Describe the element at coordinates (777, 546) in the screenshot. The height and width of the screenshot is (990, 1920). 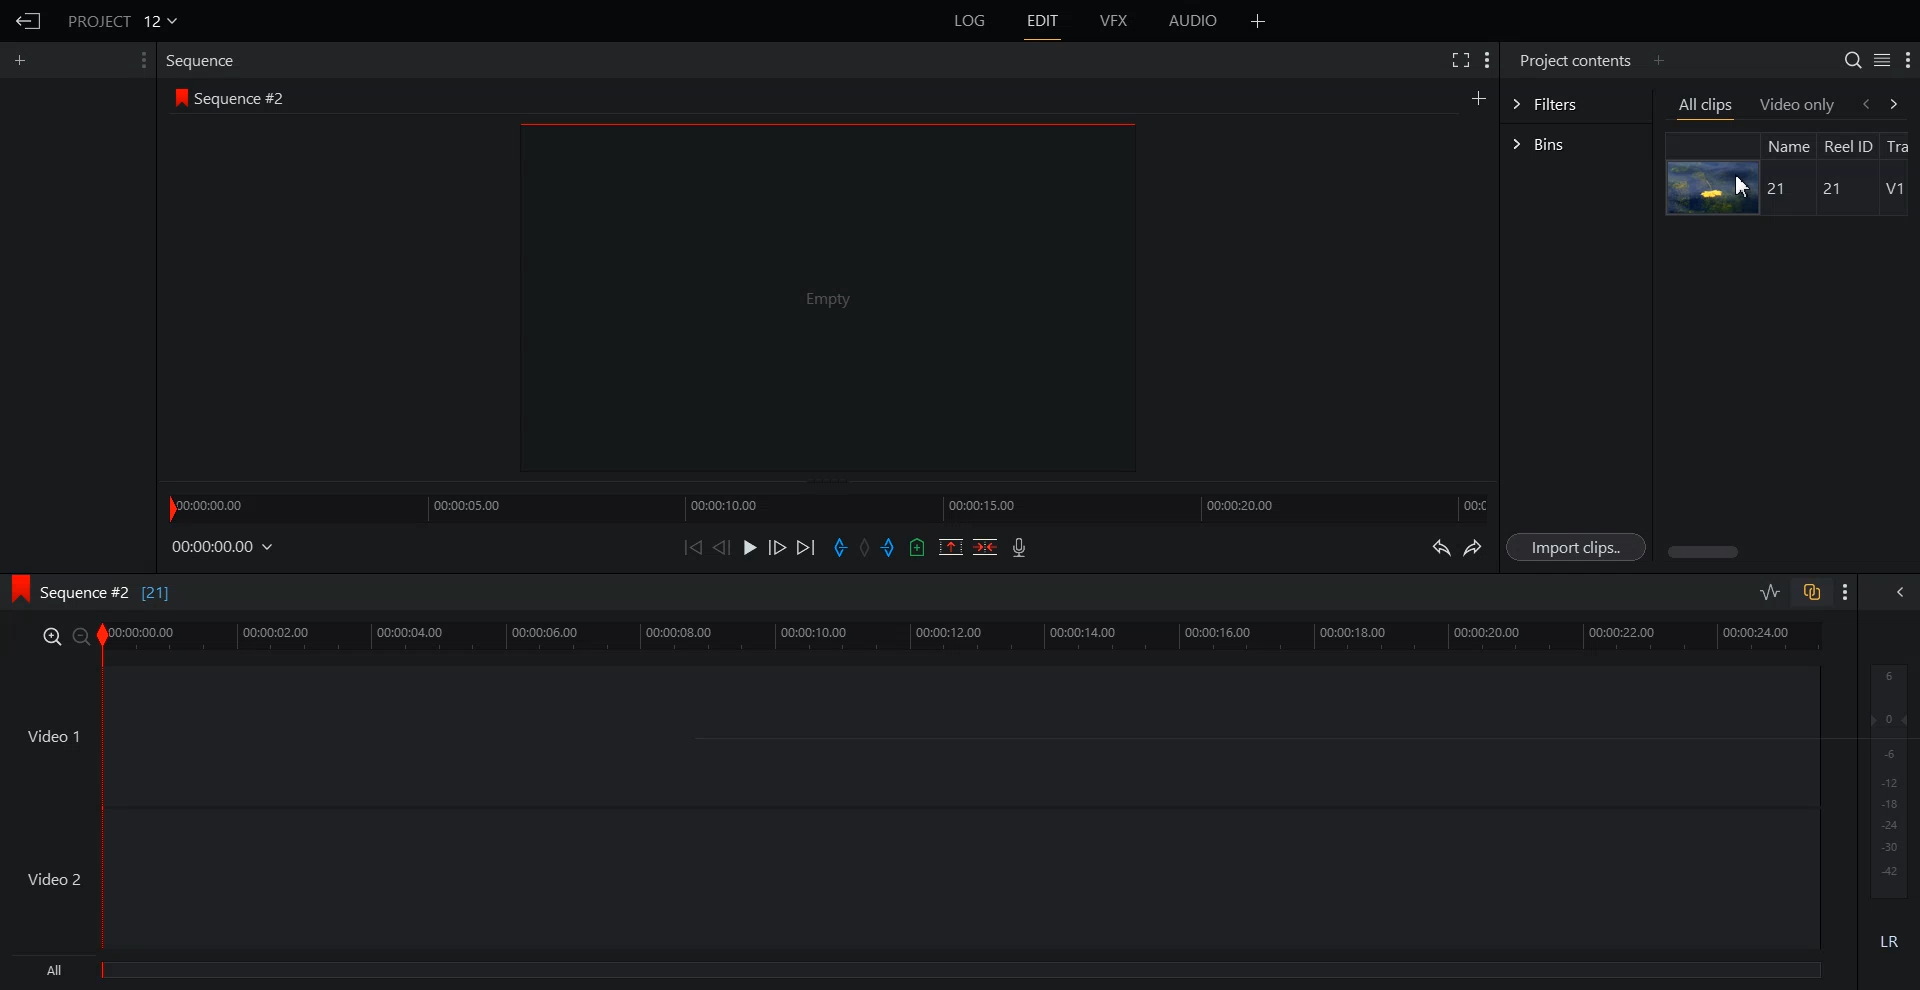
I see `Nudge one frame forward` at that location.